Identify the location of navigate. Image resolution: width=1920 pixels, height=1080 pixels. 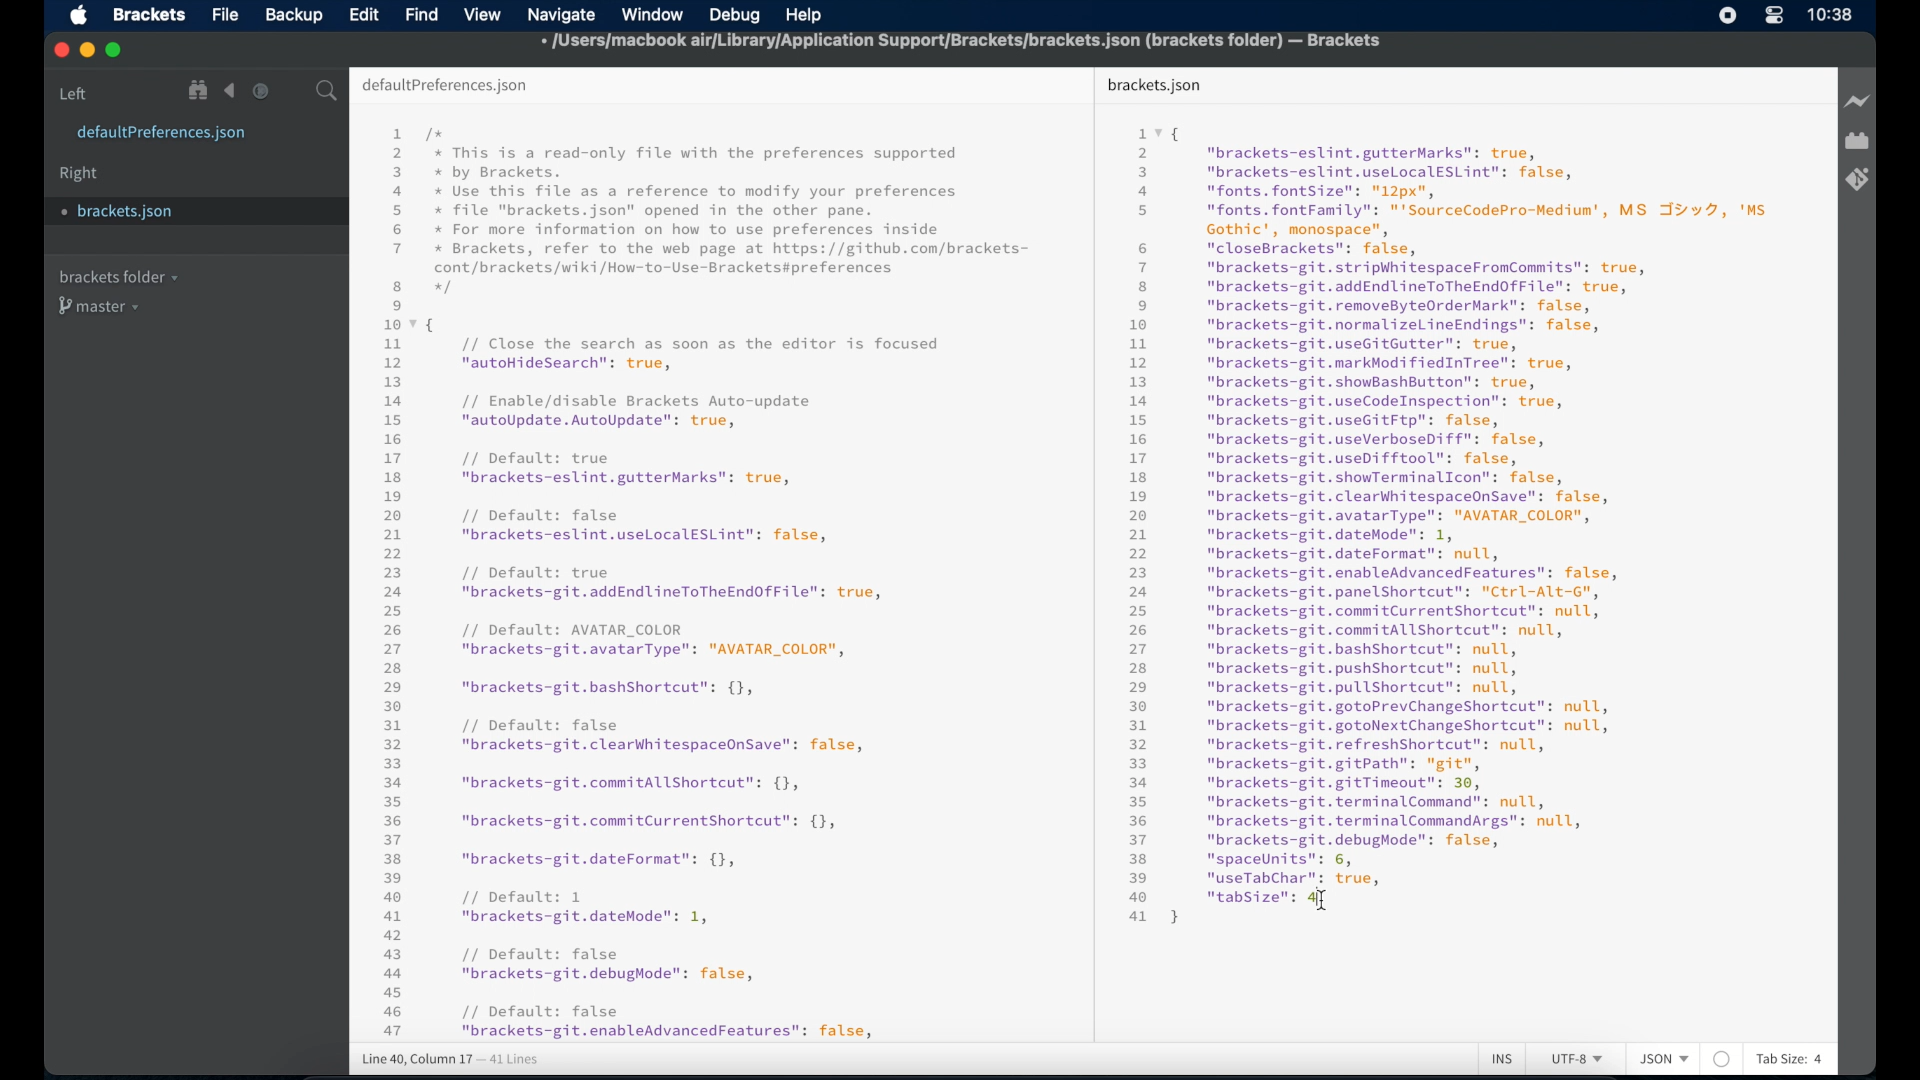
(561, 16).